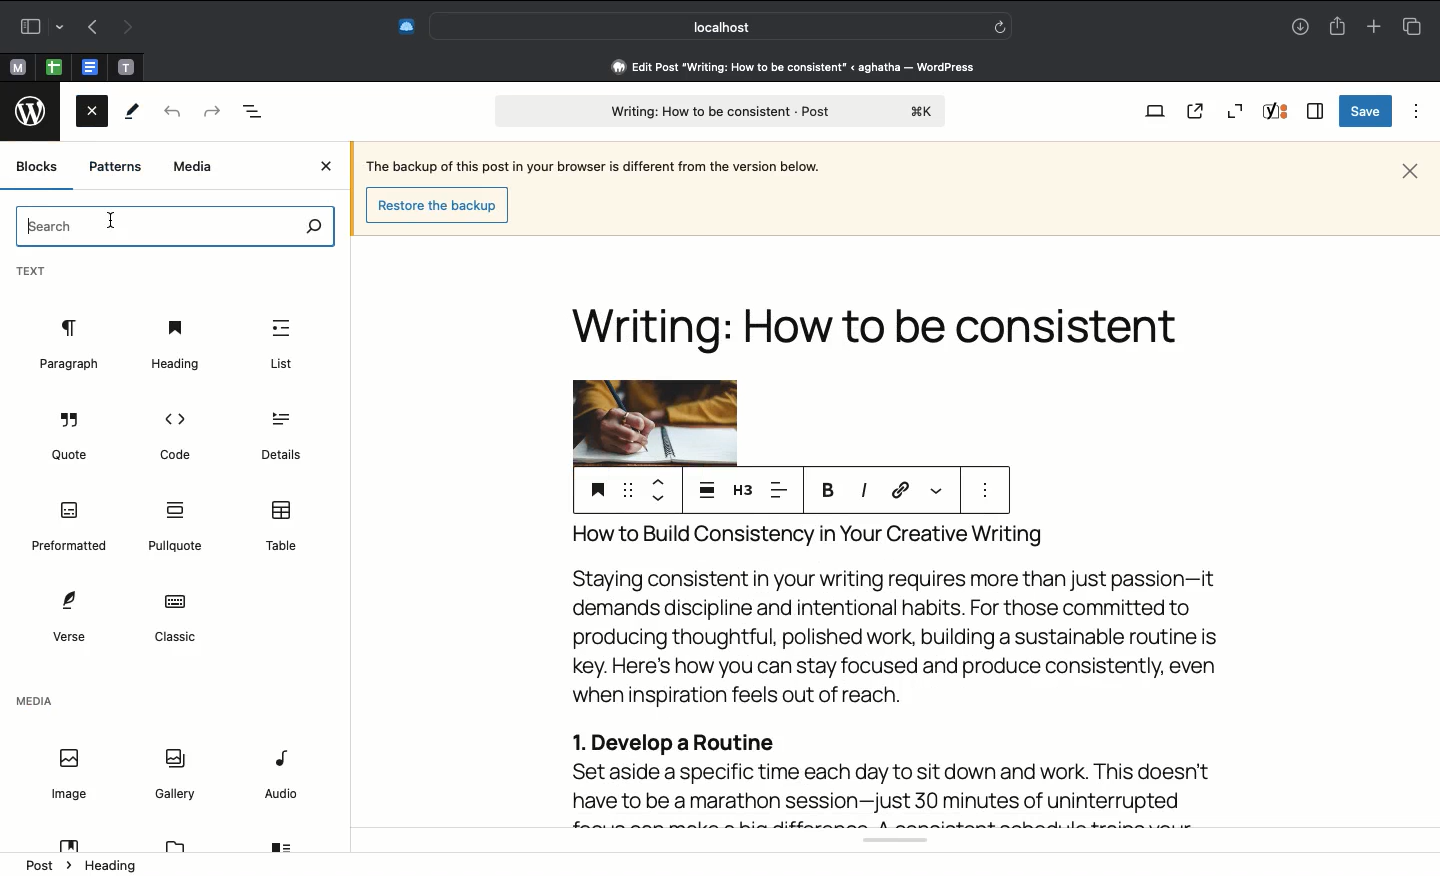  What do you see at coordinates (34, 110) in the screenshot?
I see `Wordpress` at bounding box center [34, 110].